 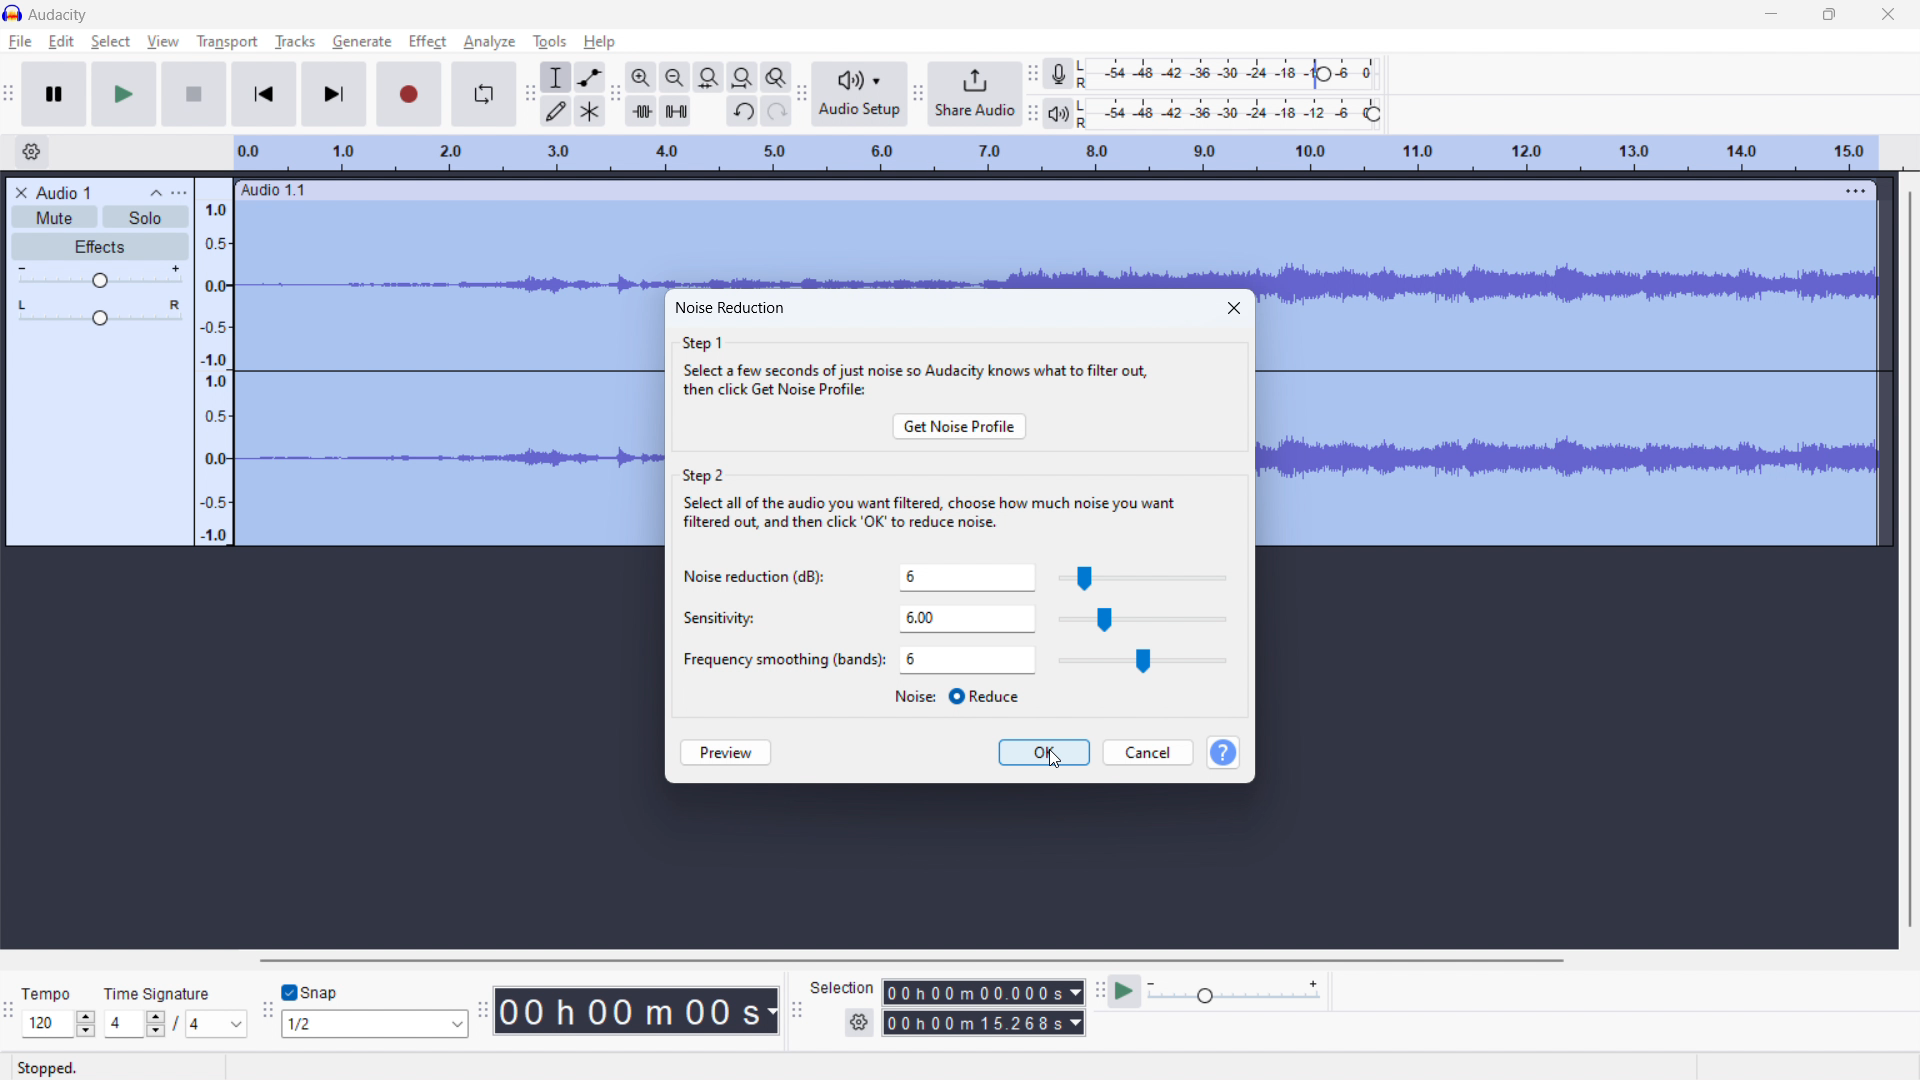 What do you see at coordinates (859, 1023) in the screenshot?
I see `settings` at bounding box center [859, 1023].